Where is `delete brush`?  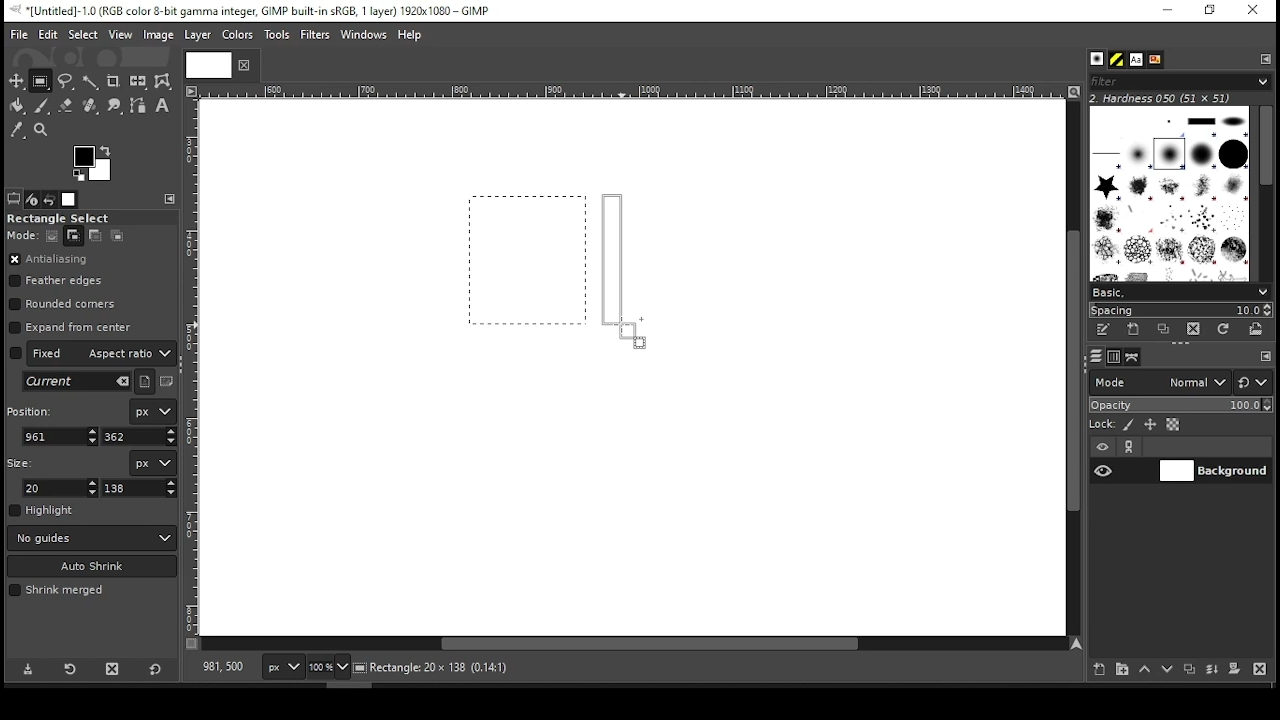
delete brush is located at coordinates (1196, 330).